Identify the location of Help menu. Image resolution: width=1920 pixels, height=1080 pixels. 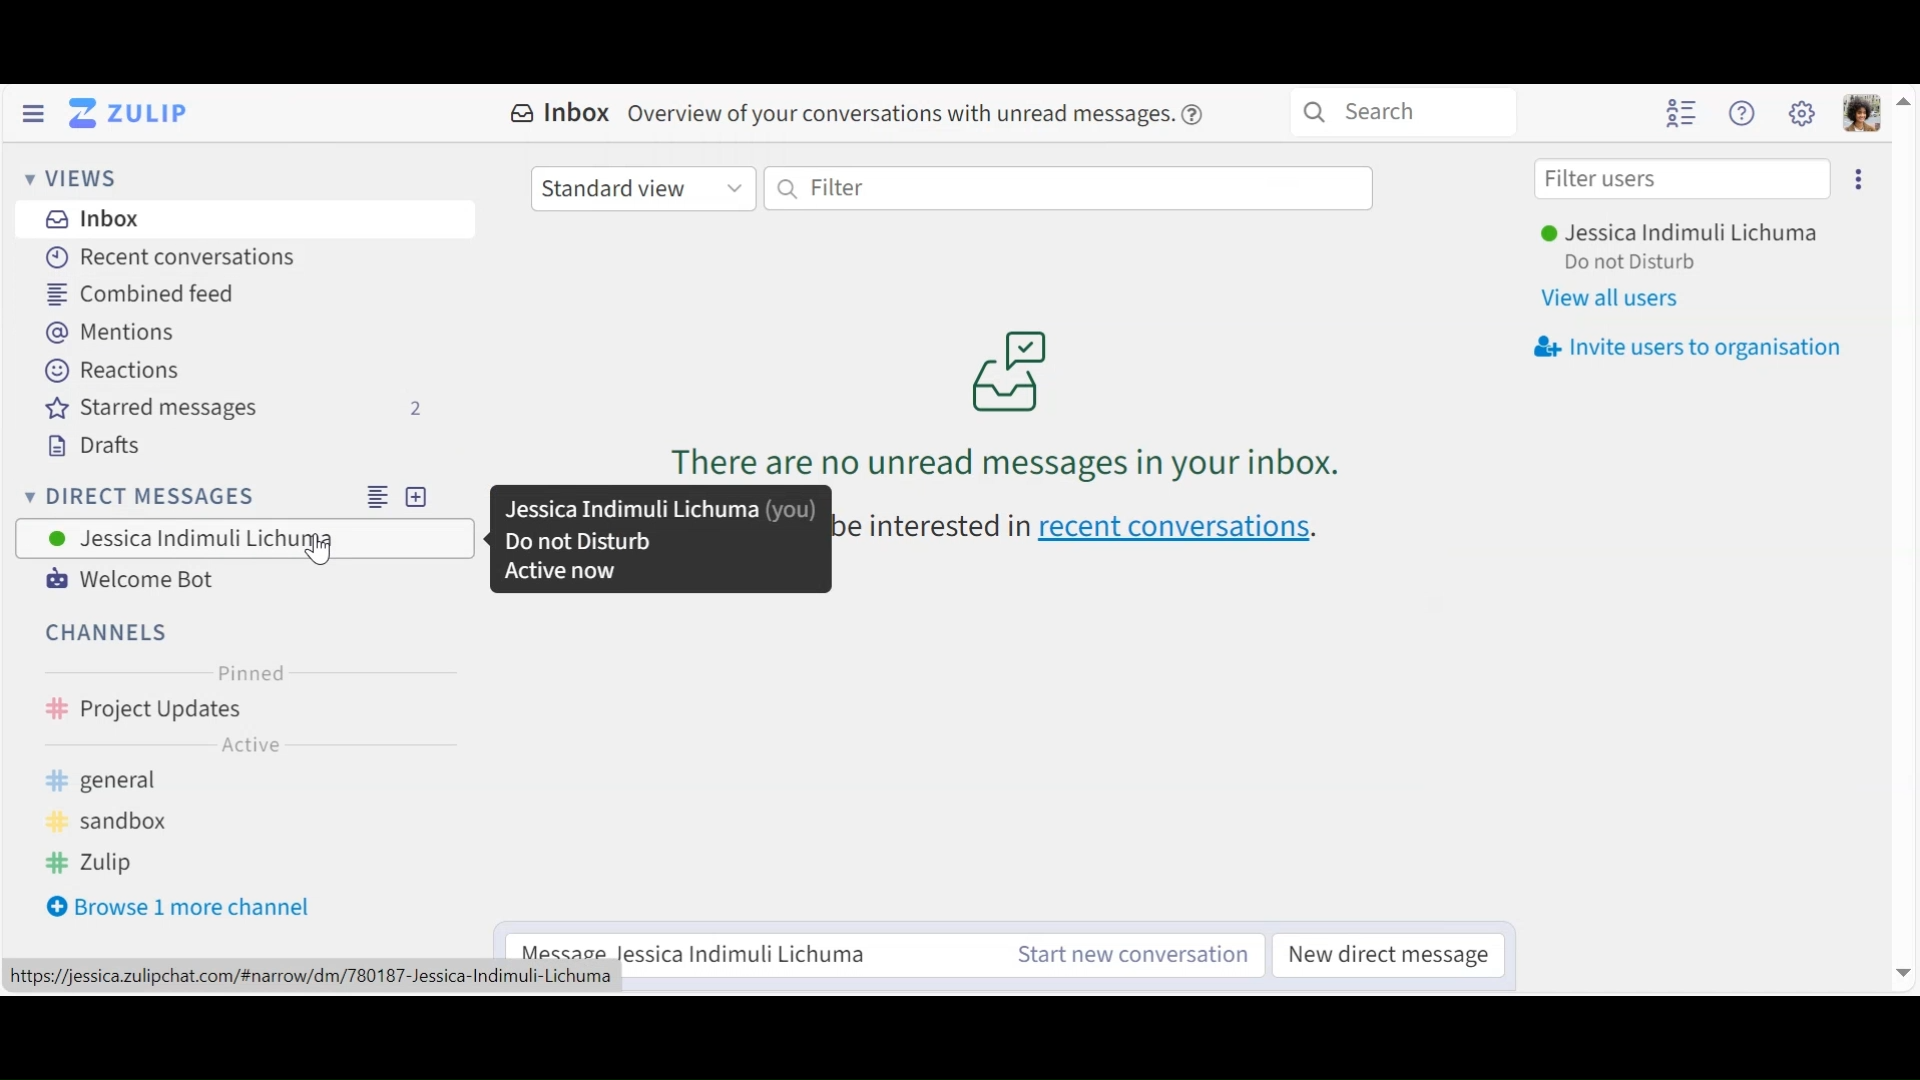
(1744, 114).